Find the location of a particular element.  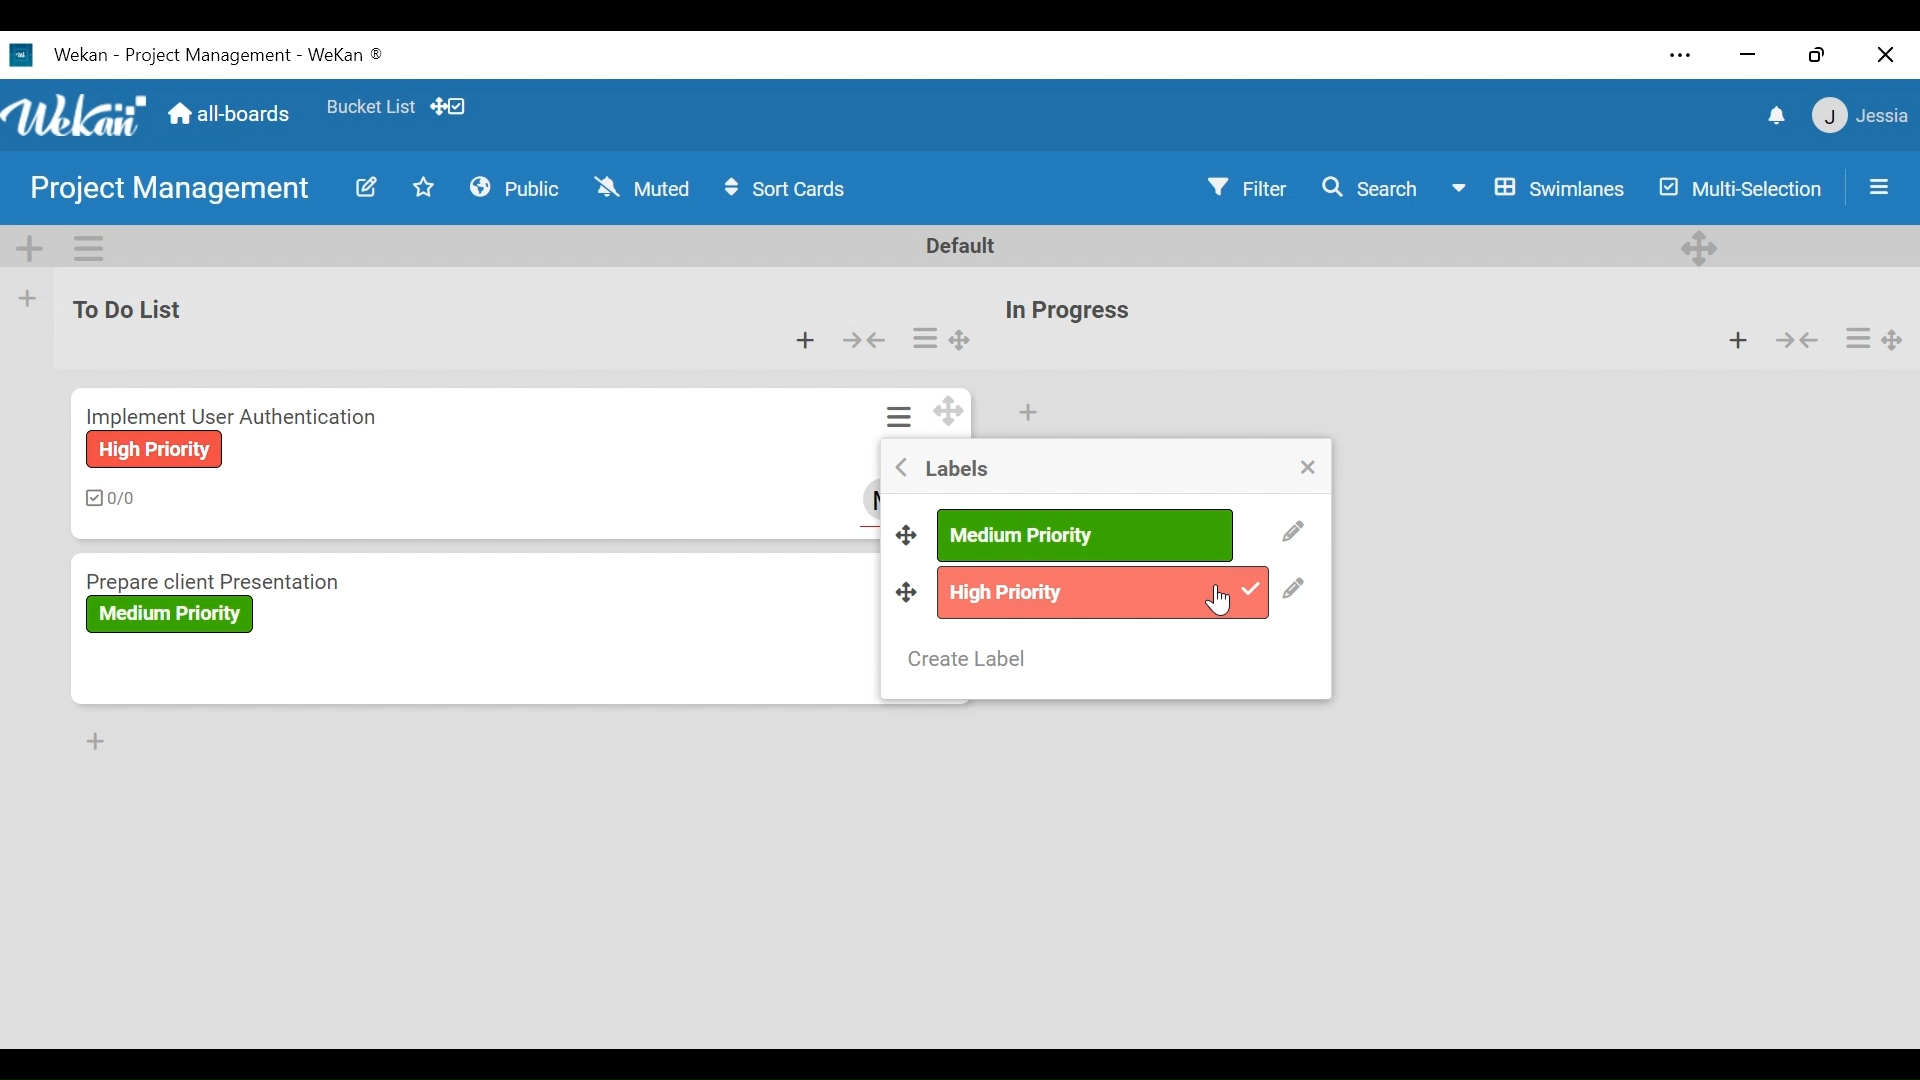

Multi-Selection is located at coordinates (1742, 188).